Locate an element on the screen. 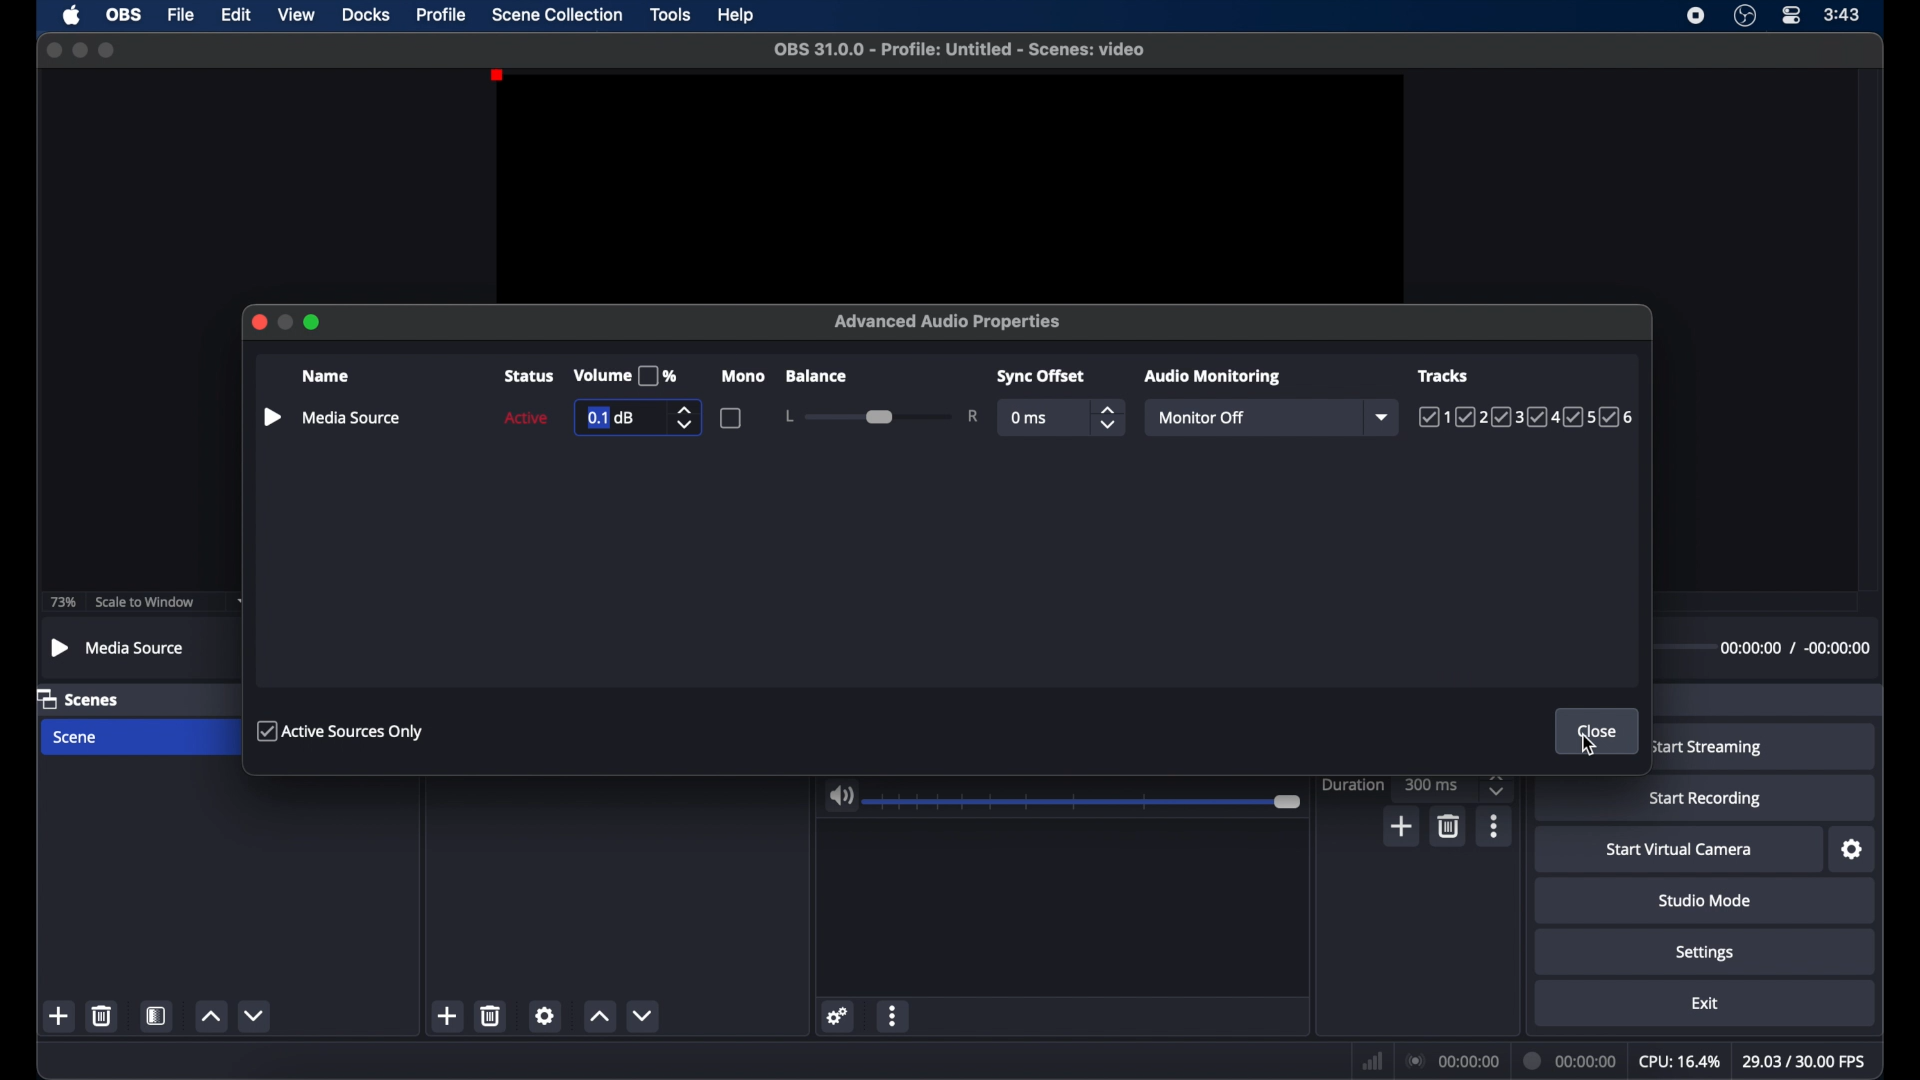 This screenshot has height=1080, width=1920. cursor is located at coordinates (1589, 747).